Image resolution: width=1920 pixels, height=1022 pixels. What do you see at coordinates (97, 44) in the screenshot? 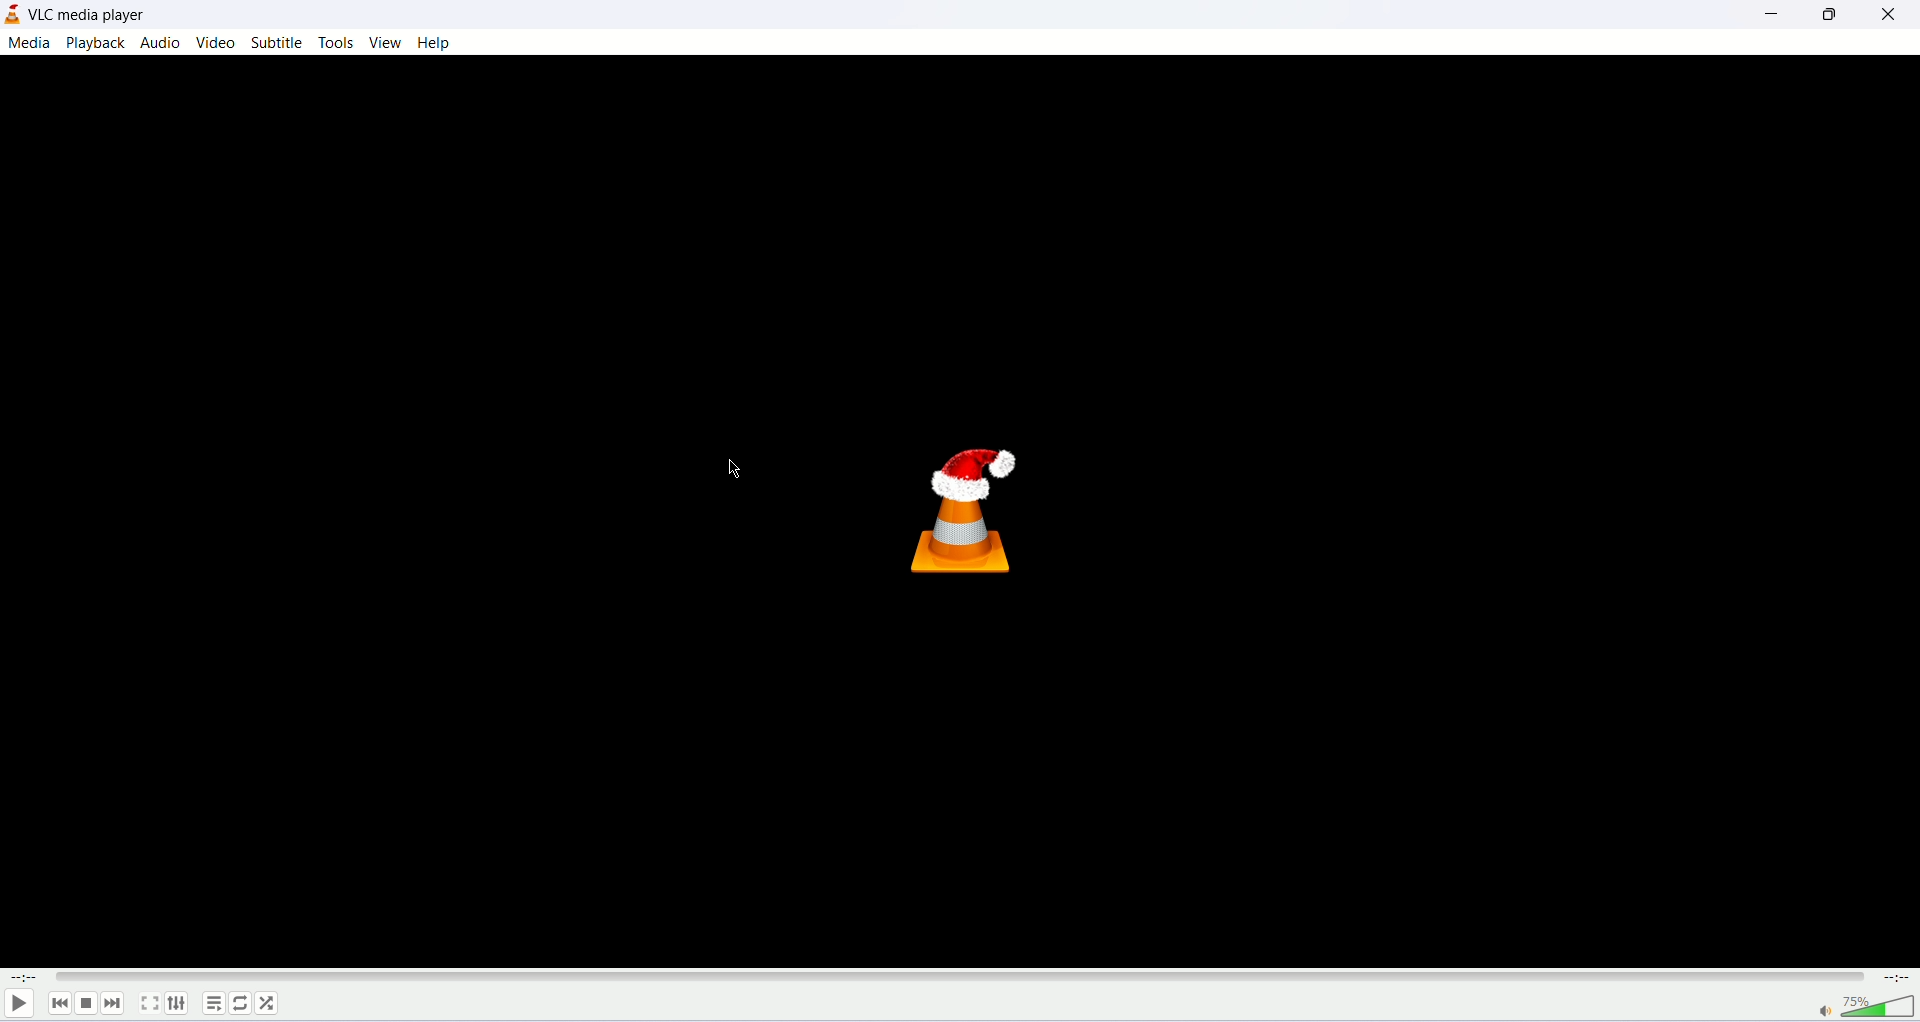
I see `playback` at bounding box center [97, 44].